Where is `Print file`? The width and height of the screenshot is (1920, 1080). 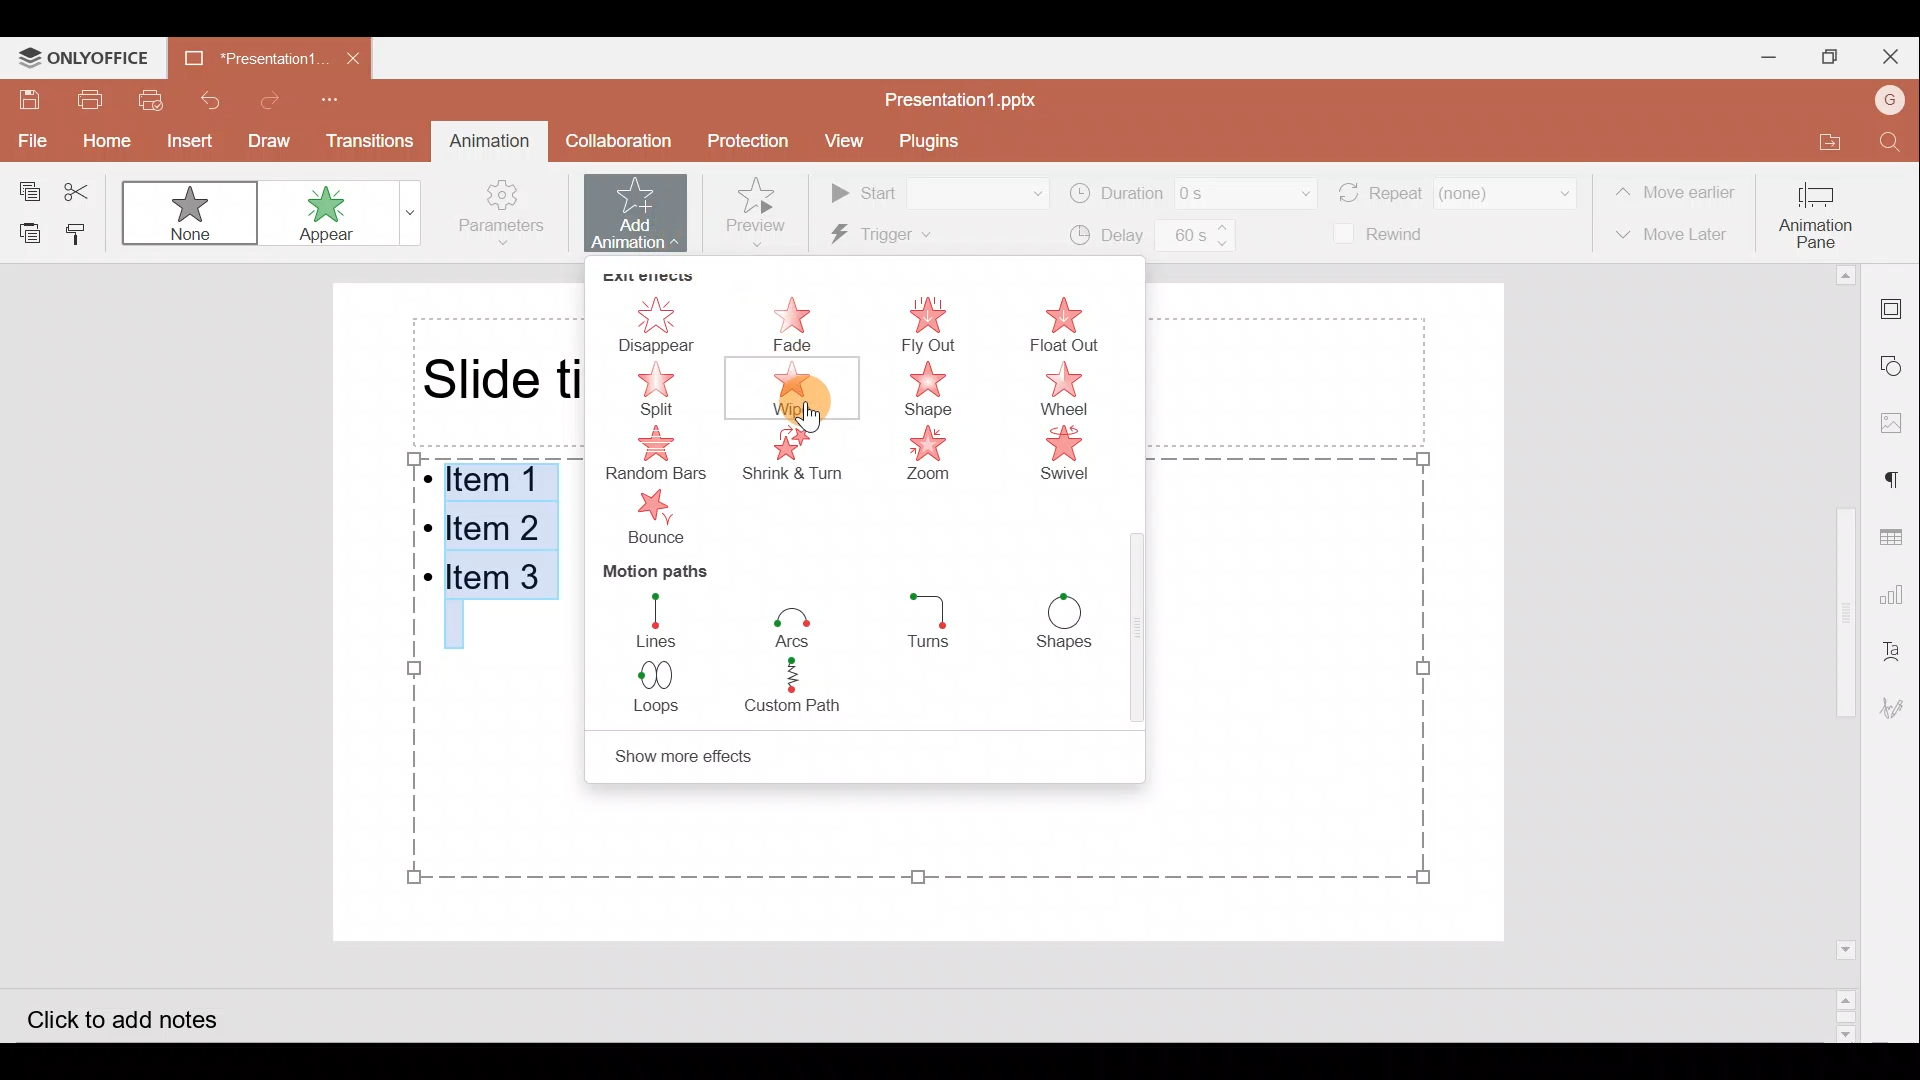 Print file is located at coordinates (89, 96).